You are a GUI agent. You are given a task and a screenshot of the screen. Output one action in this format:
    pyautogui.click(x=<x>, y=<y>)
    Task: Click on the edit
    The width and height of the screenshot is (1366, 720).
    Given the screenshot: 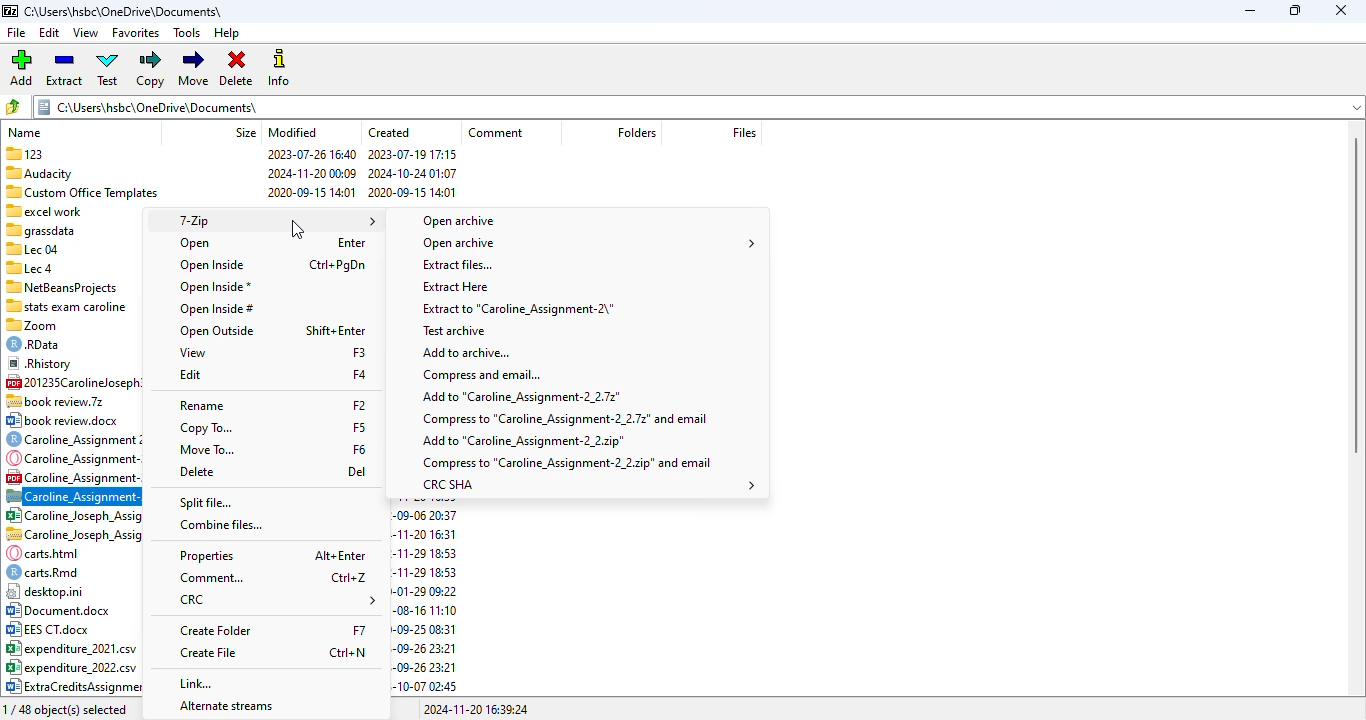 What is the action you would take?
    pyautogui.click(x=190, y=374)
    